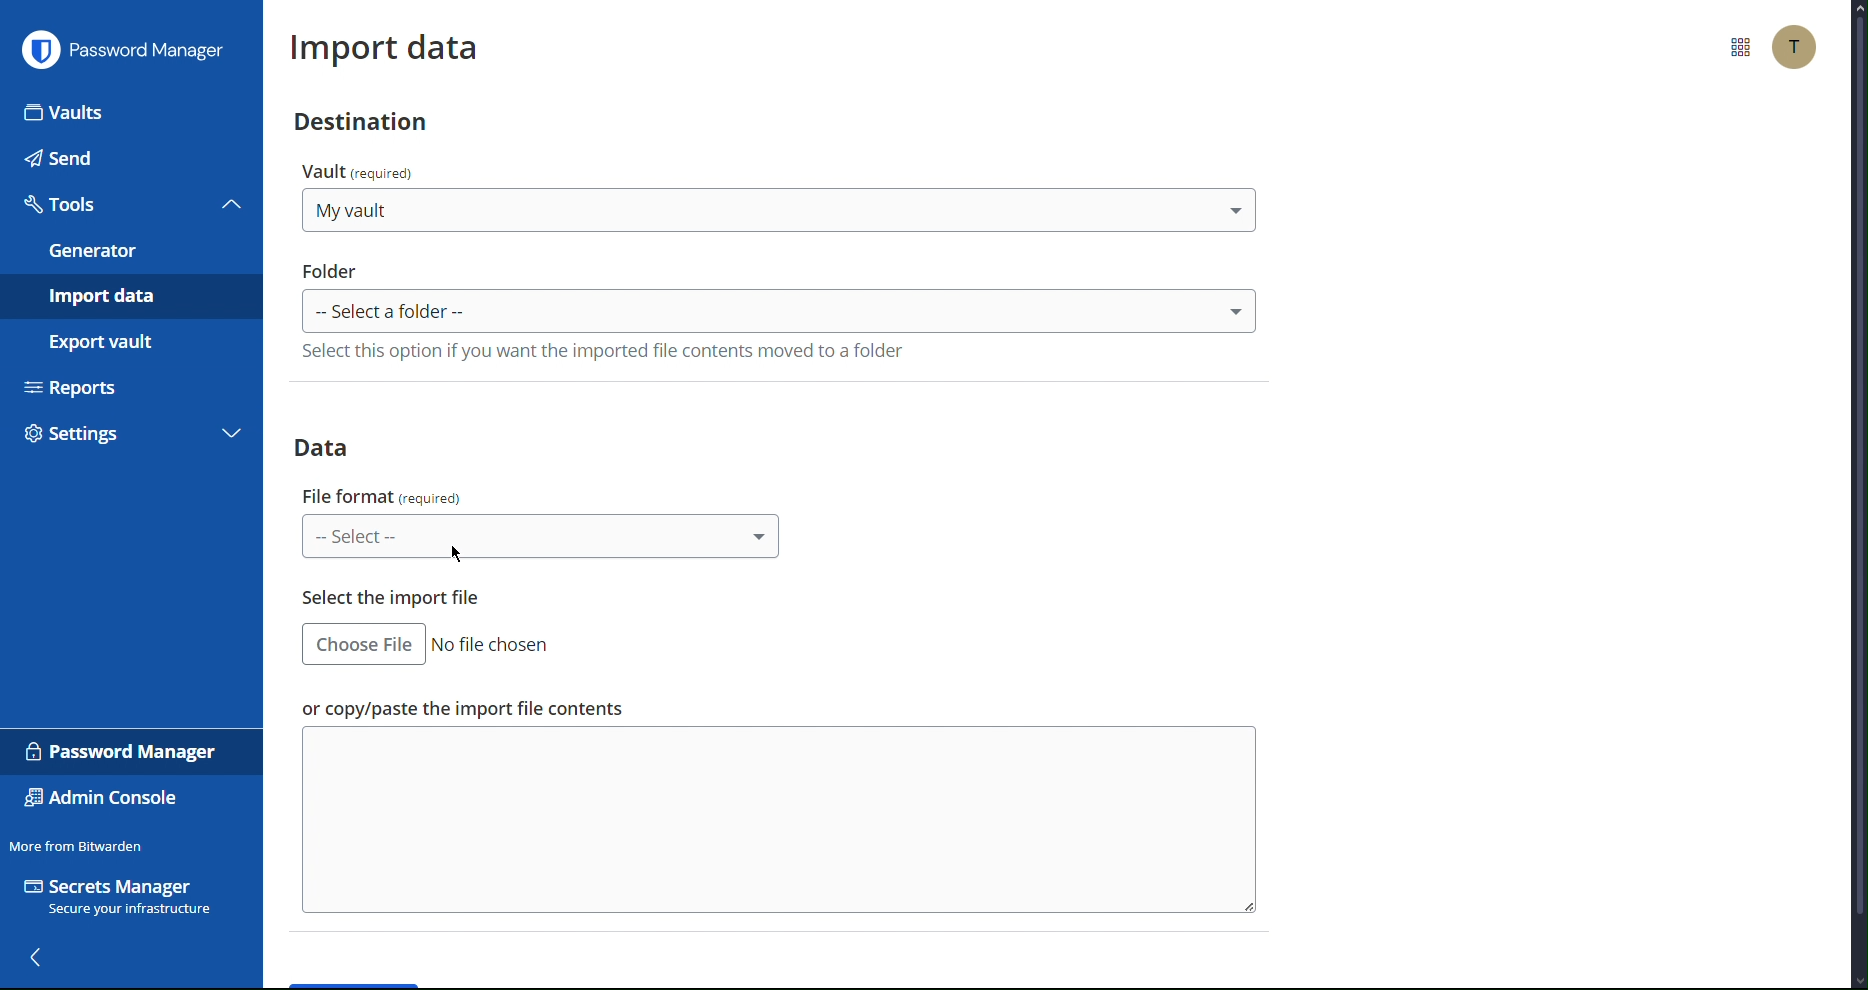  What do you see at coordinates (1856, 982) in the screenshot?
I see `scroll down` at bounding box center [1856, 982].